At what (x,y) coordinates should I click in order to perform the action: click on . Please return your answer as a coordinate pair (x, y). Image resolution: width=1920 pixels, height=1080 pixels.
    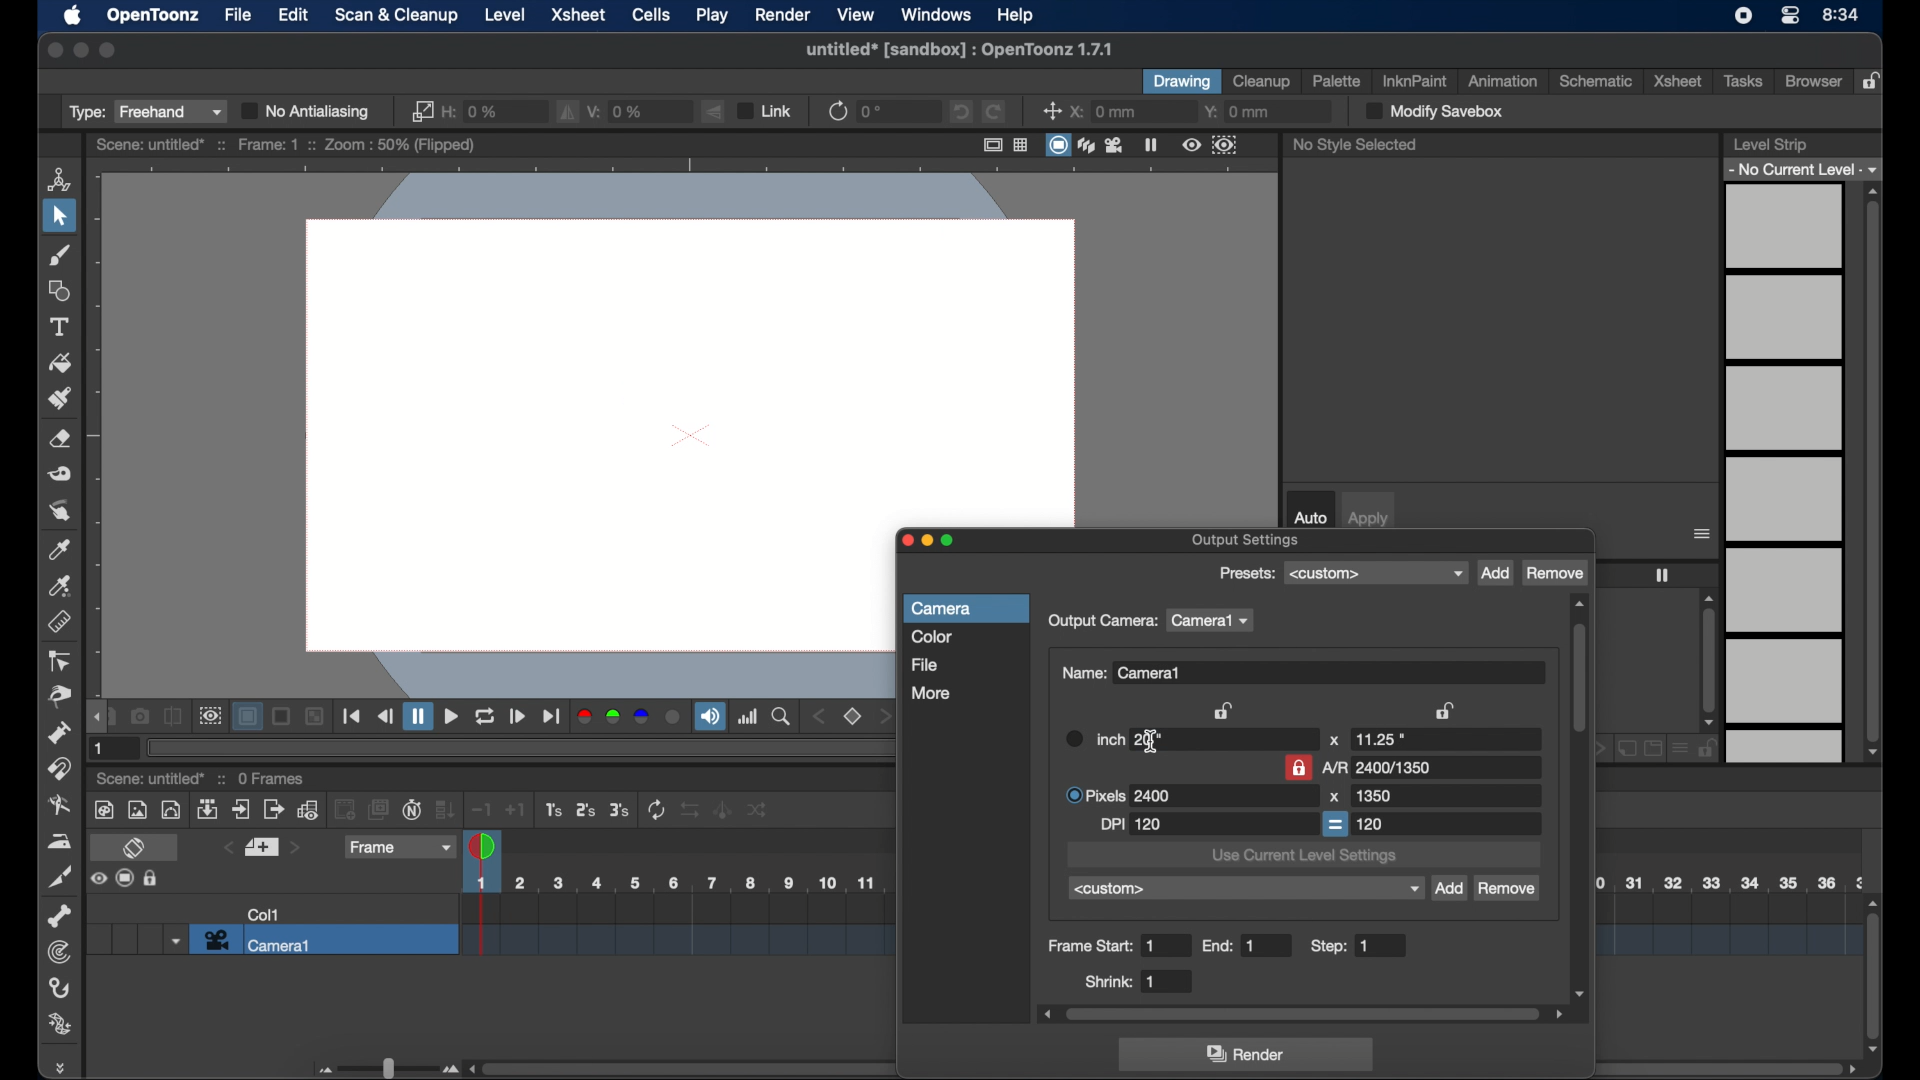
    Looking at the image, I should click on (723, 809).